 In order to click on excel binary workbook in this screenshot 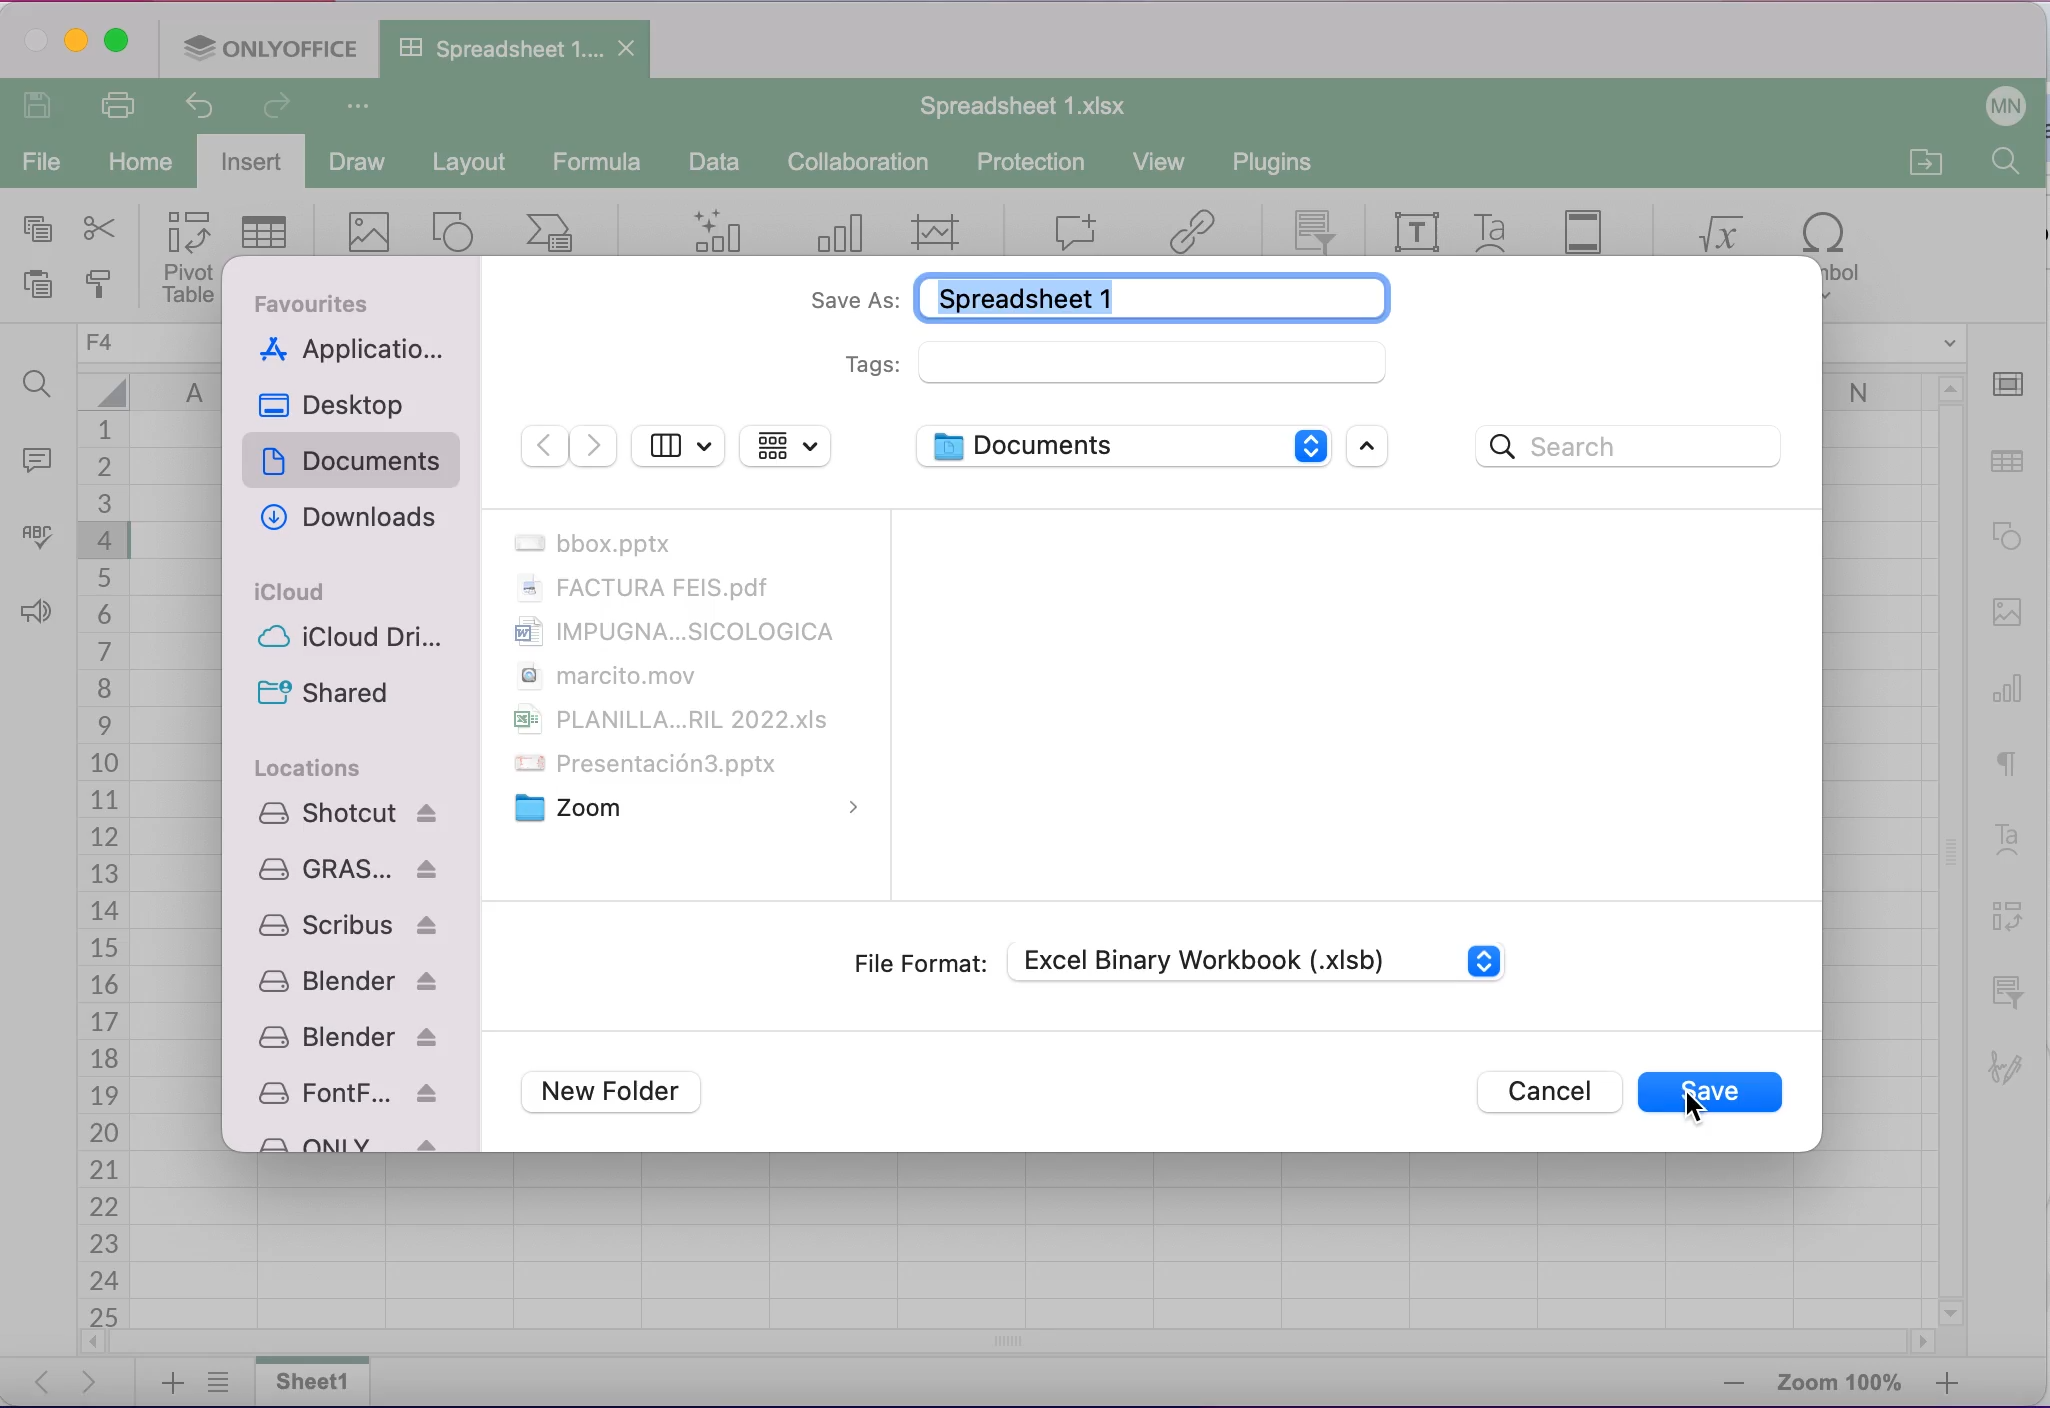, I will do `click(1275, 957)`.